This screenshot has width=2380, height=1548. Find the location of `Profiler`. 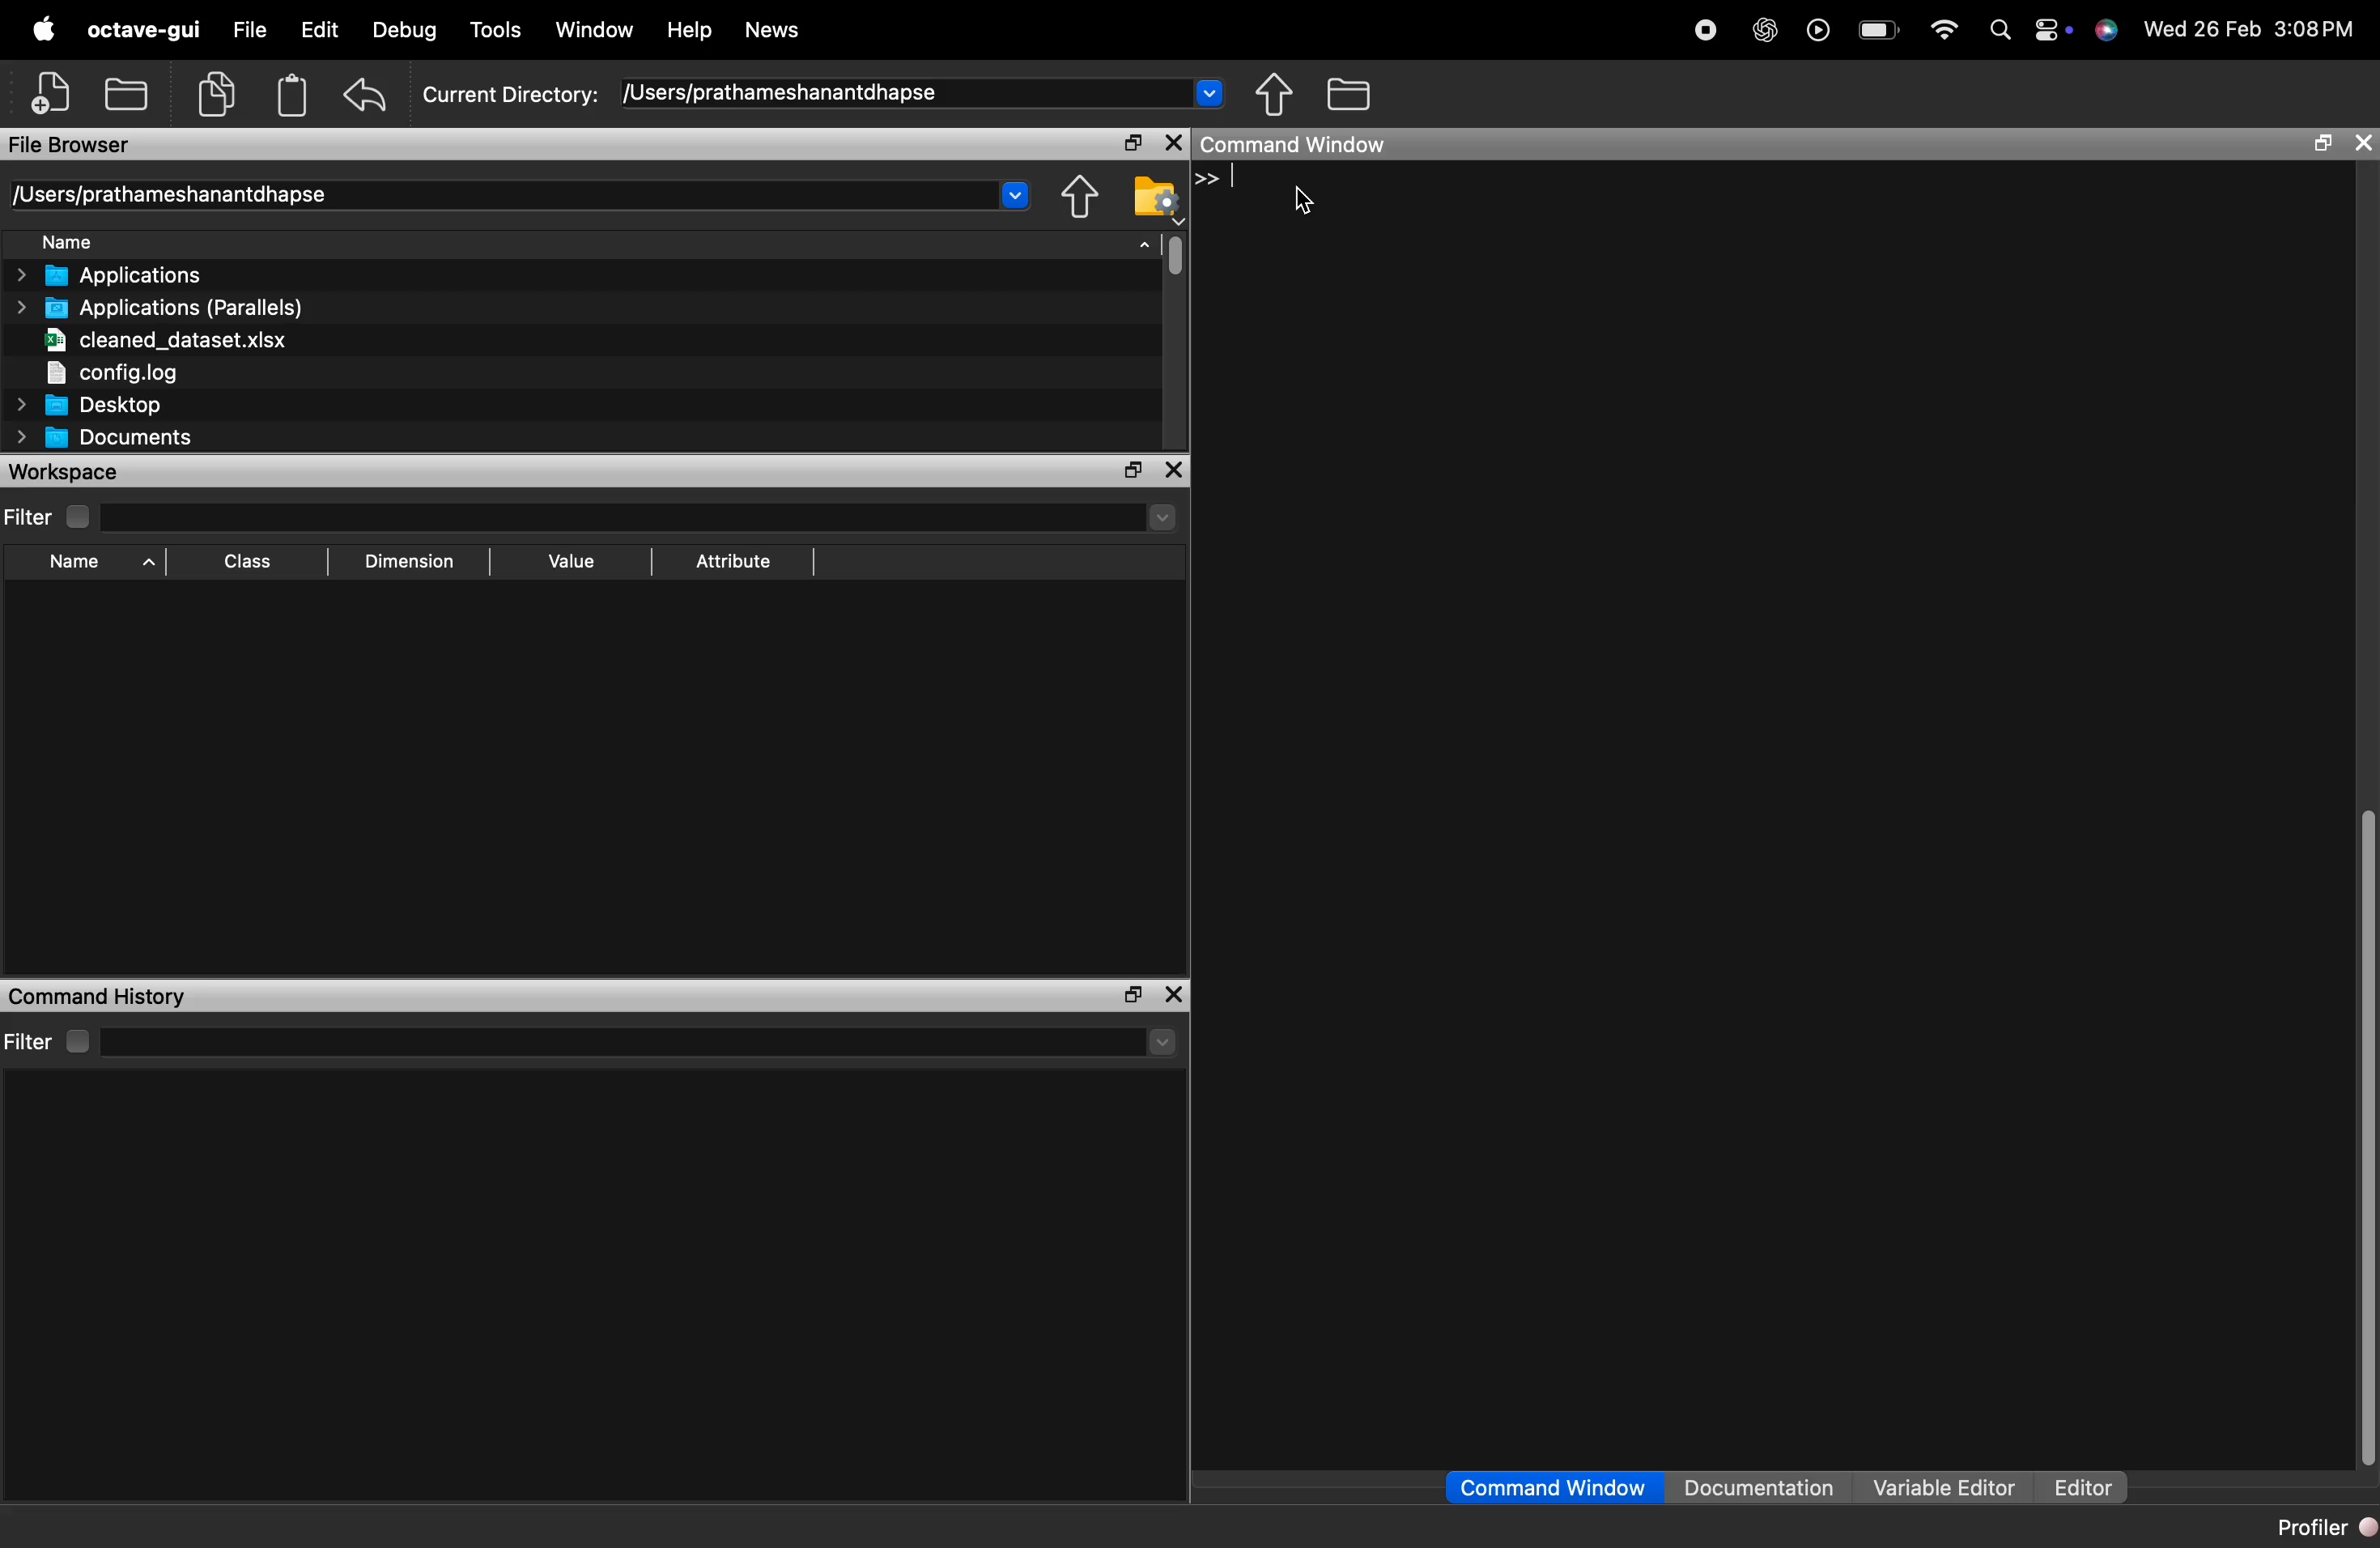

Profiler is located at coordinates (2320, 1524).